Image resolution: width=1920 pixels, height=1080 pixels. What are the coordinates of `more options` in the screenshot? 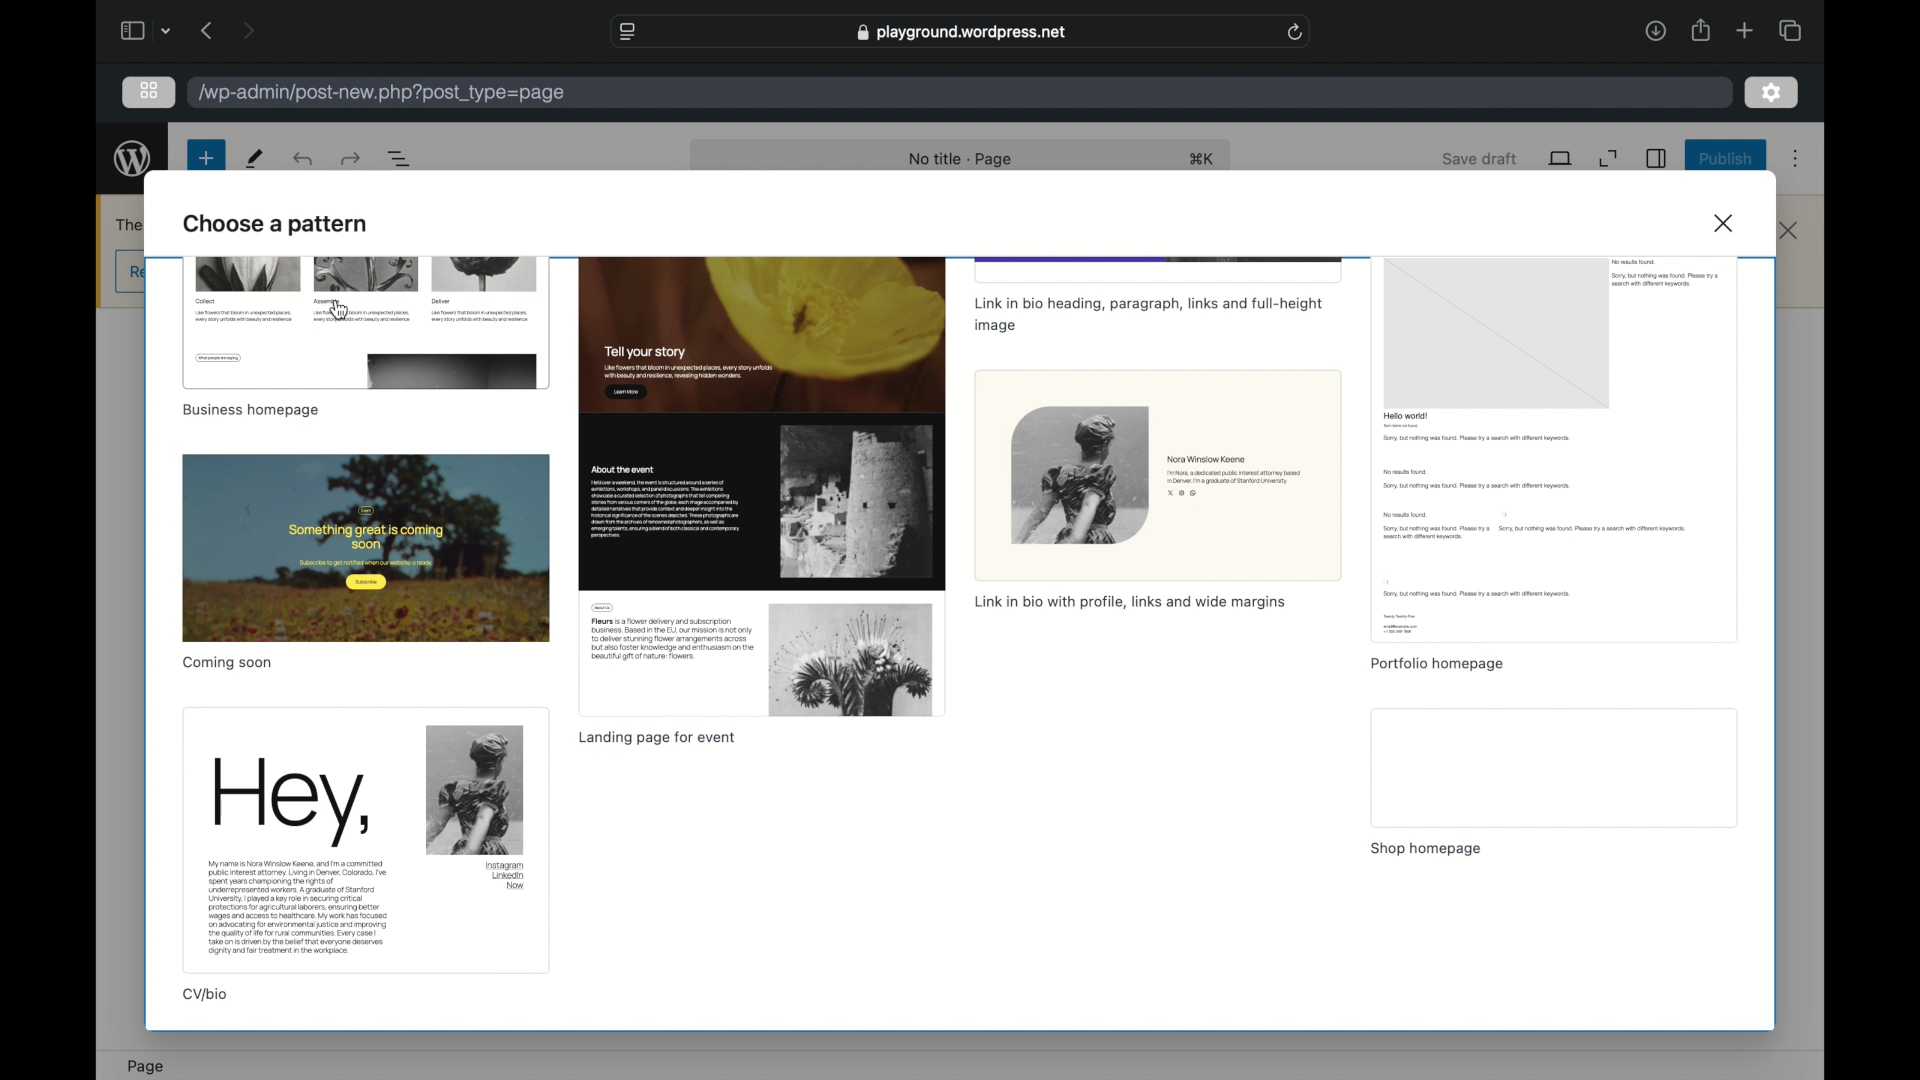 It's located at (1796, 160).